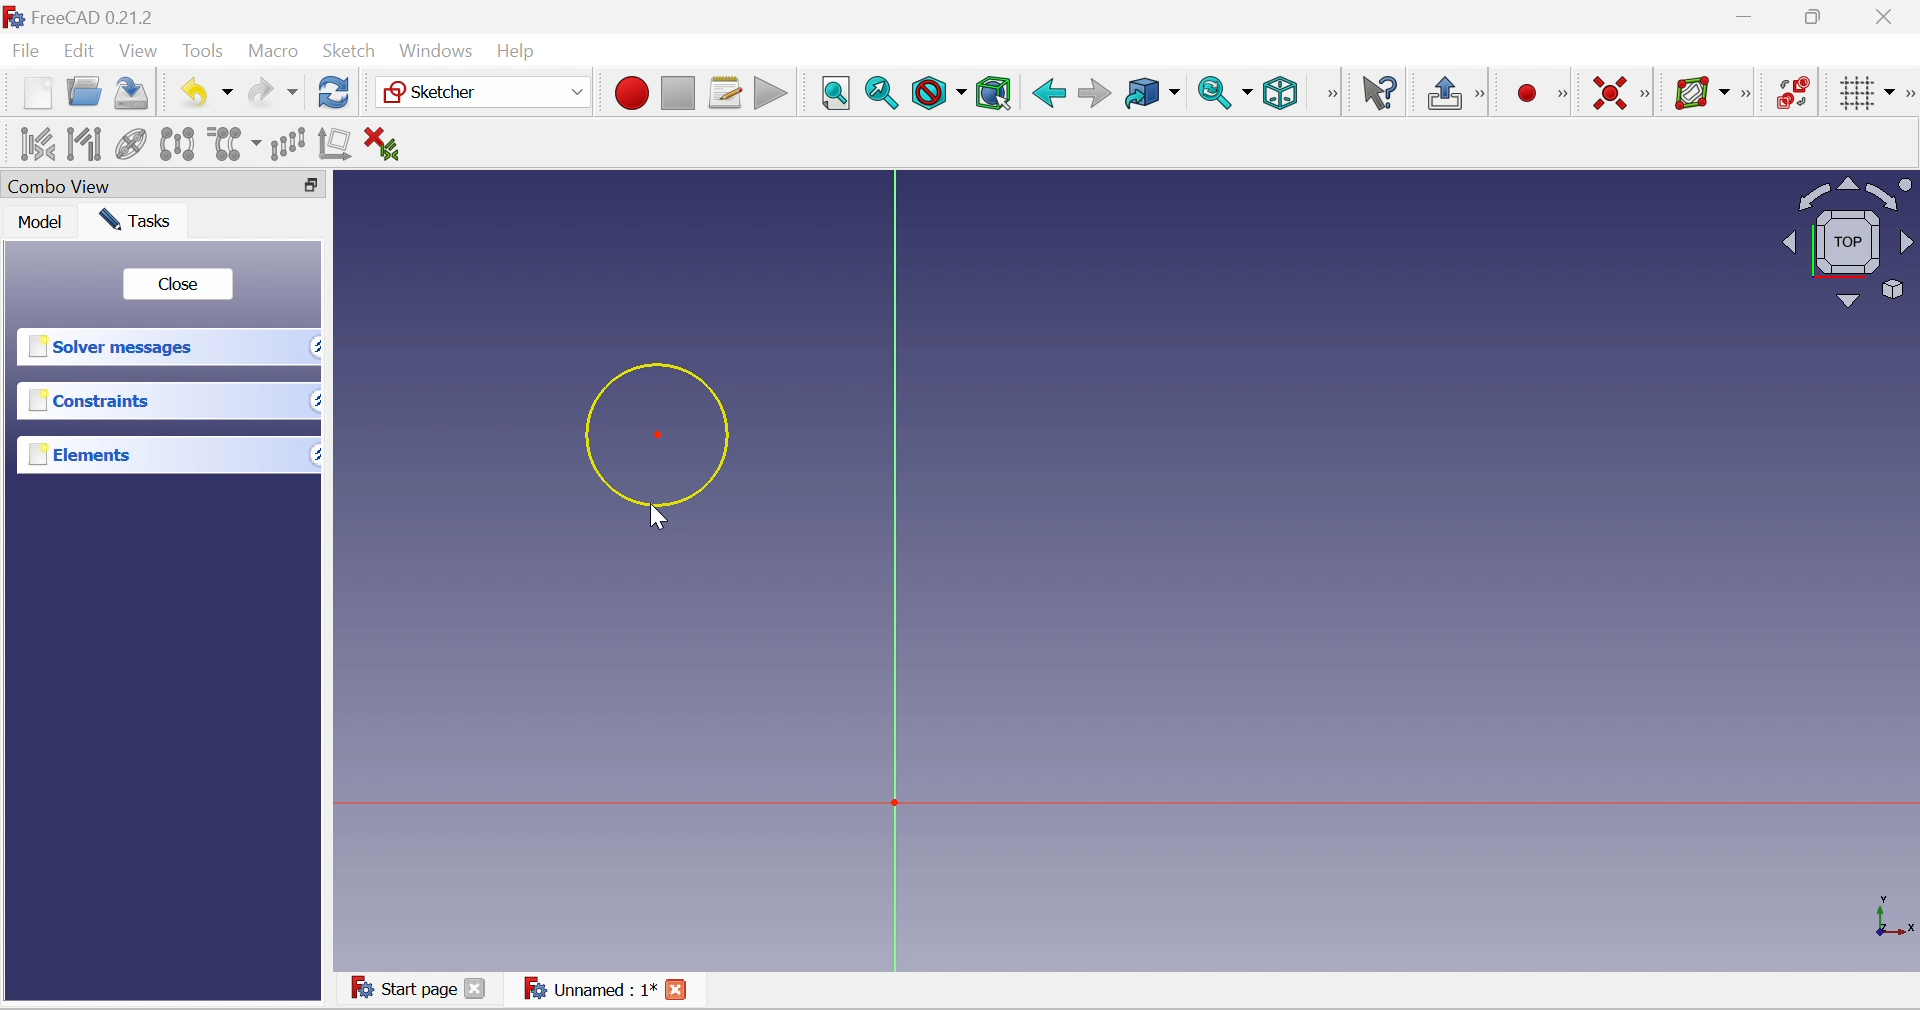  I want to click on Switch virtual space, so click(1794, 92).